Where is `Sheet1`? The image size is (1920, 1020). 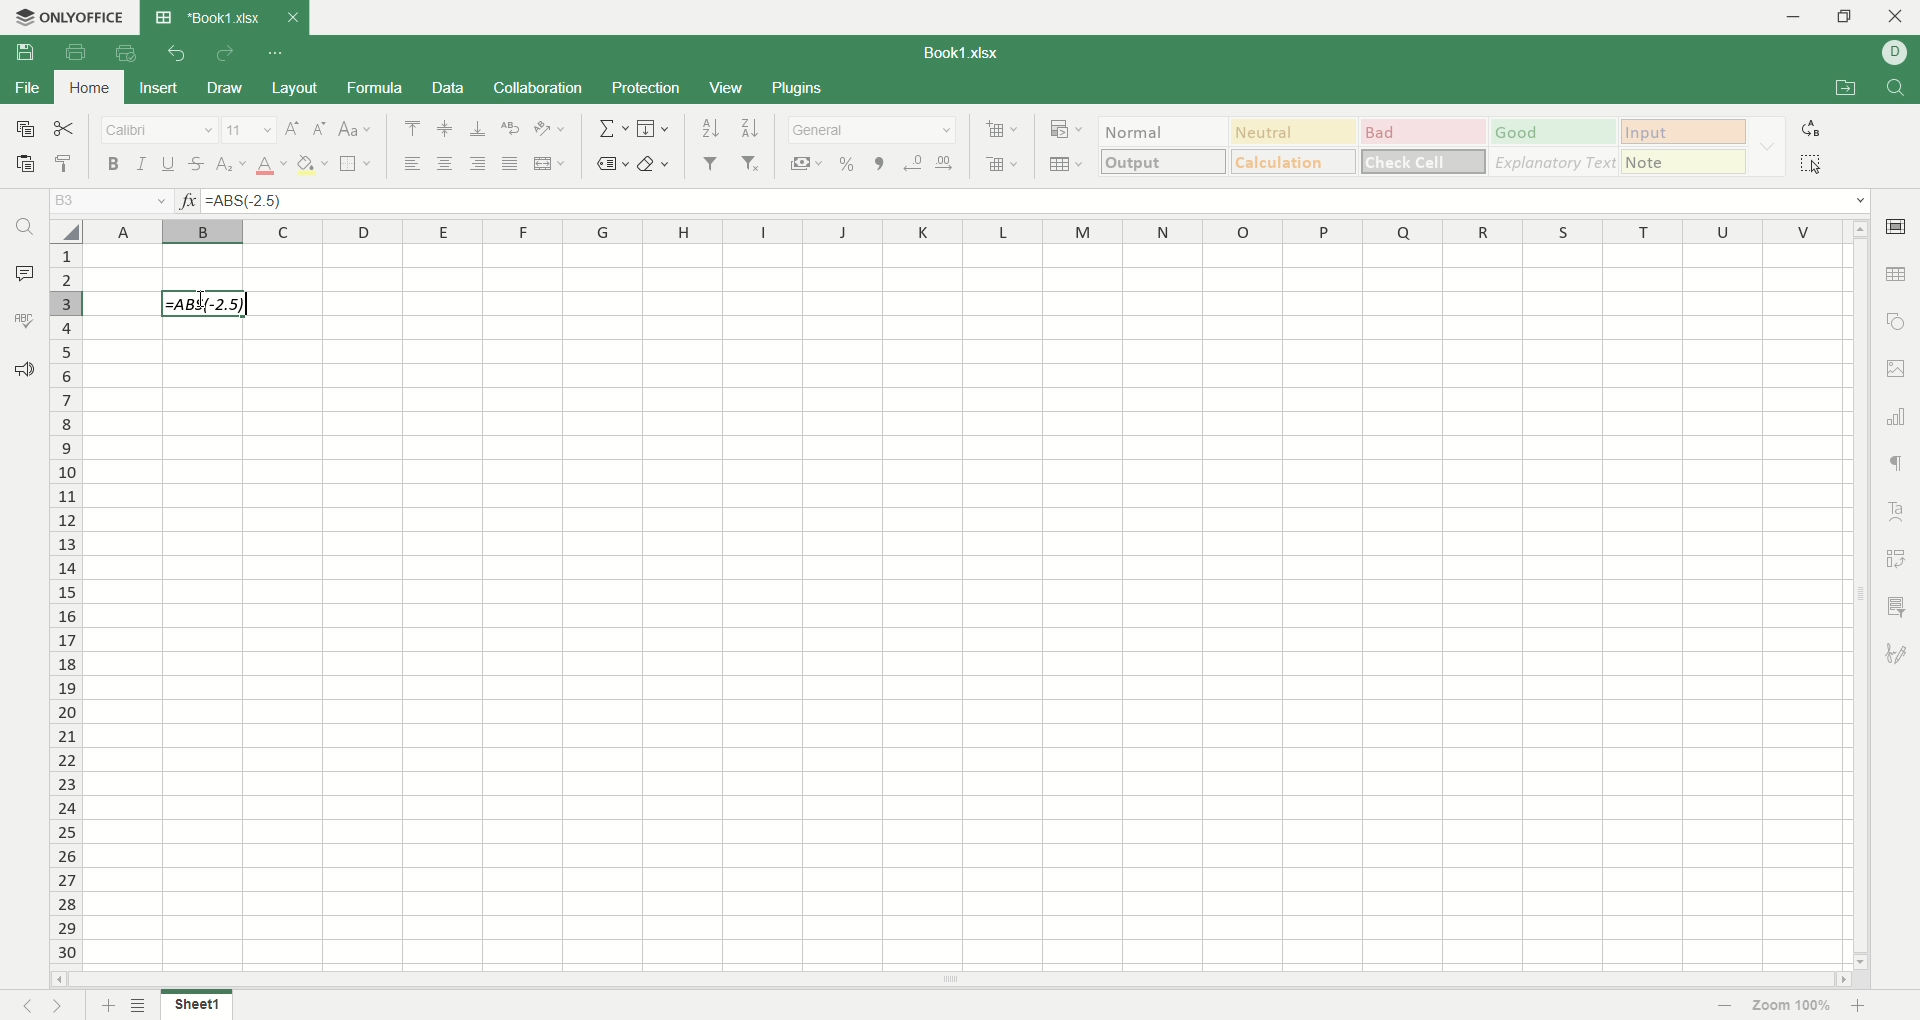
Sheet1 is located at coordinates (197, 1004).